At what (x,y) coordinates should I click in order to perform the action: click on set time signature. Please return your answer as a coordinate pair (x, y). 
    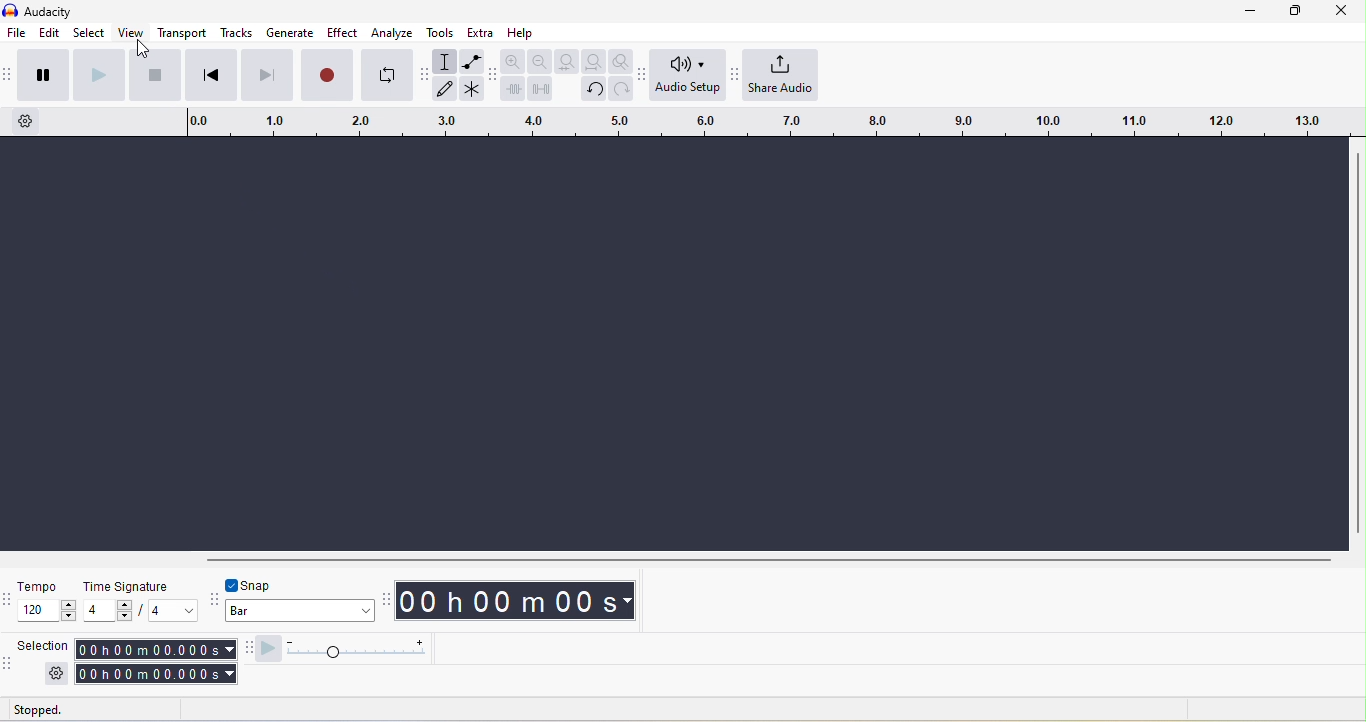
    Looking at the image, I should click on (108, 610).